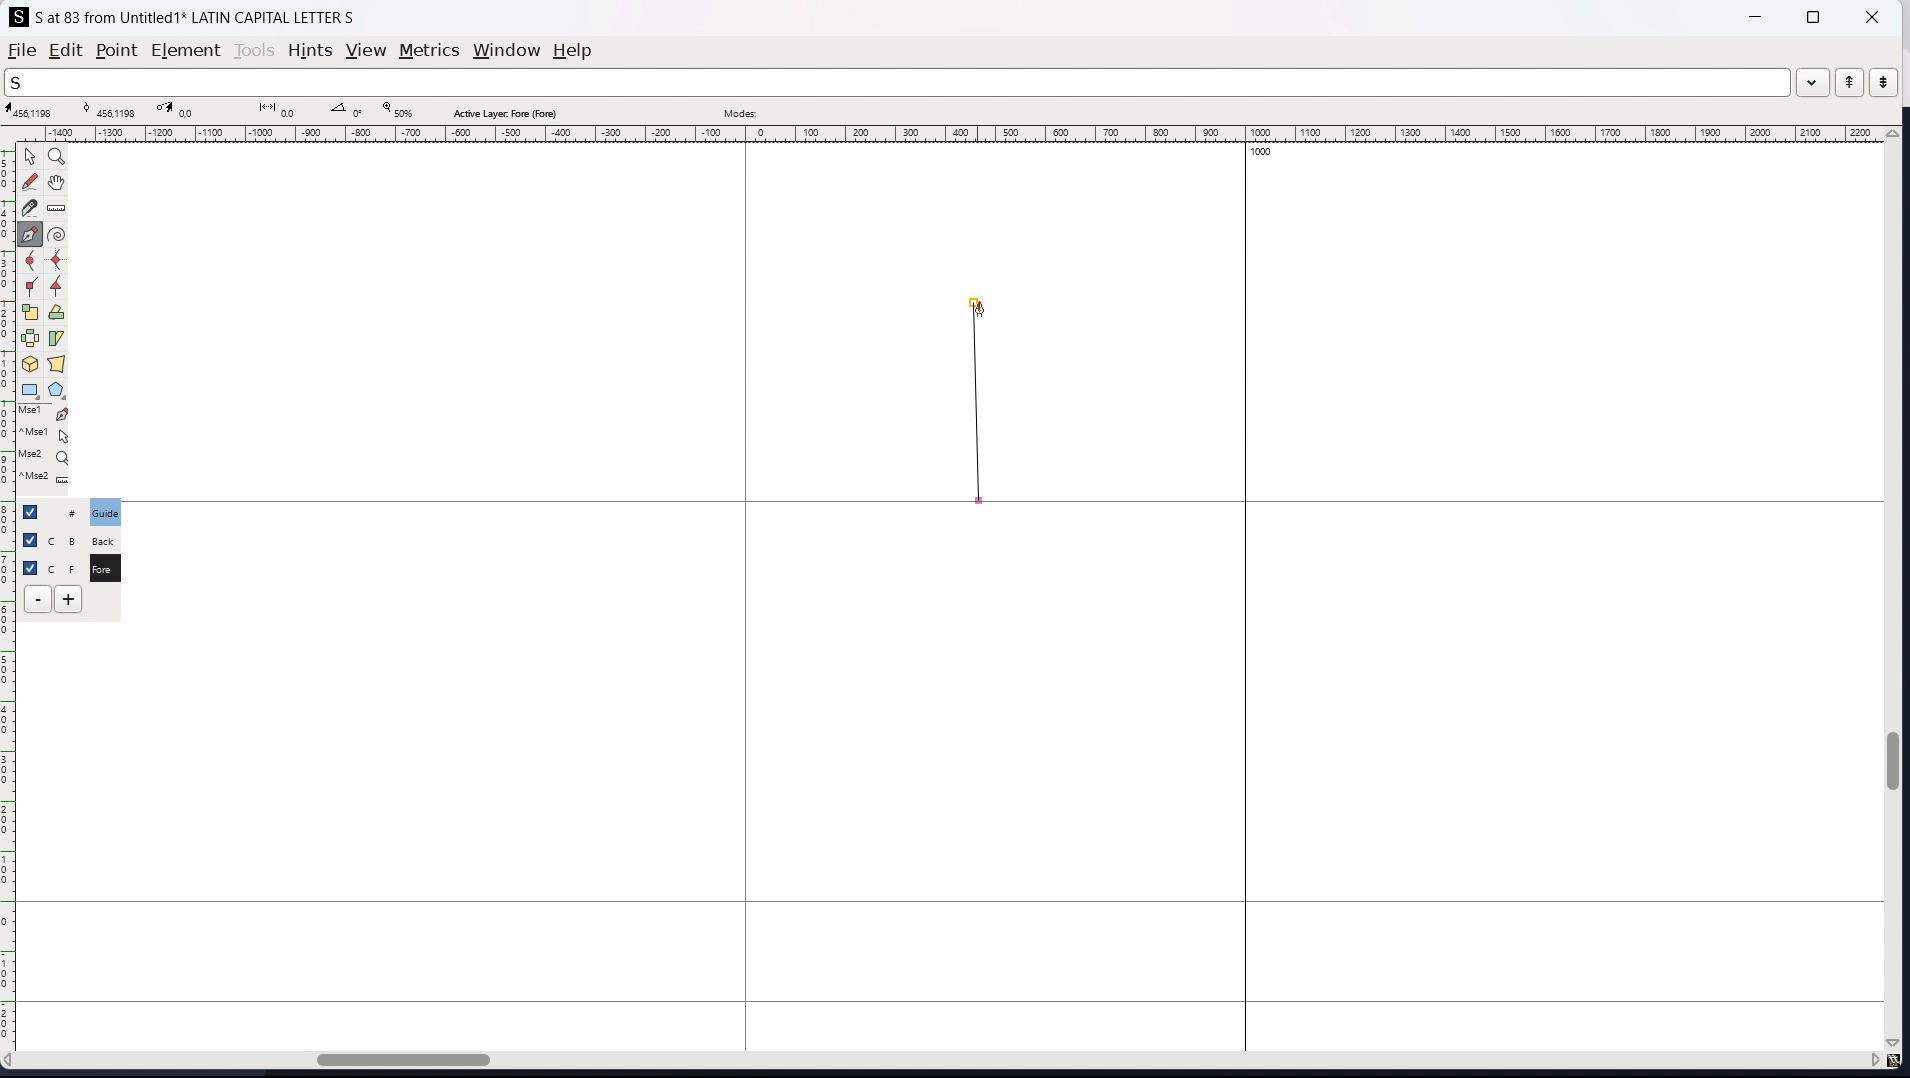 The width and height of the screenshot is (1910, 1078). I want to click on rotate selection, so click(57, 313).